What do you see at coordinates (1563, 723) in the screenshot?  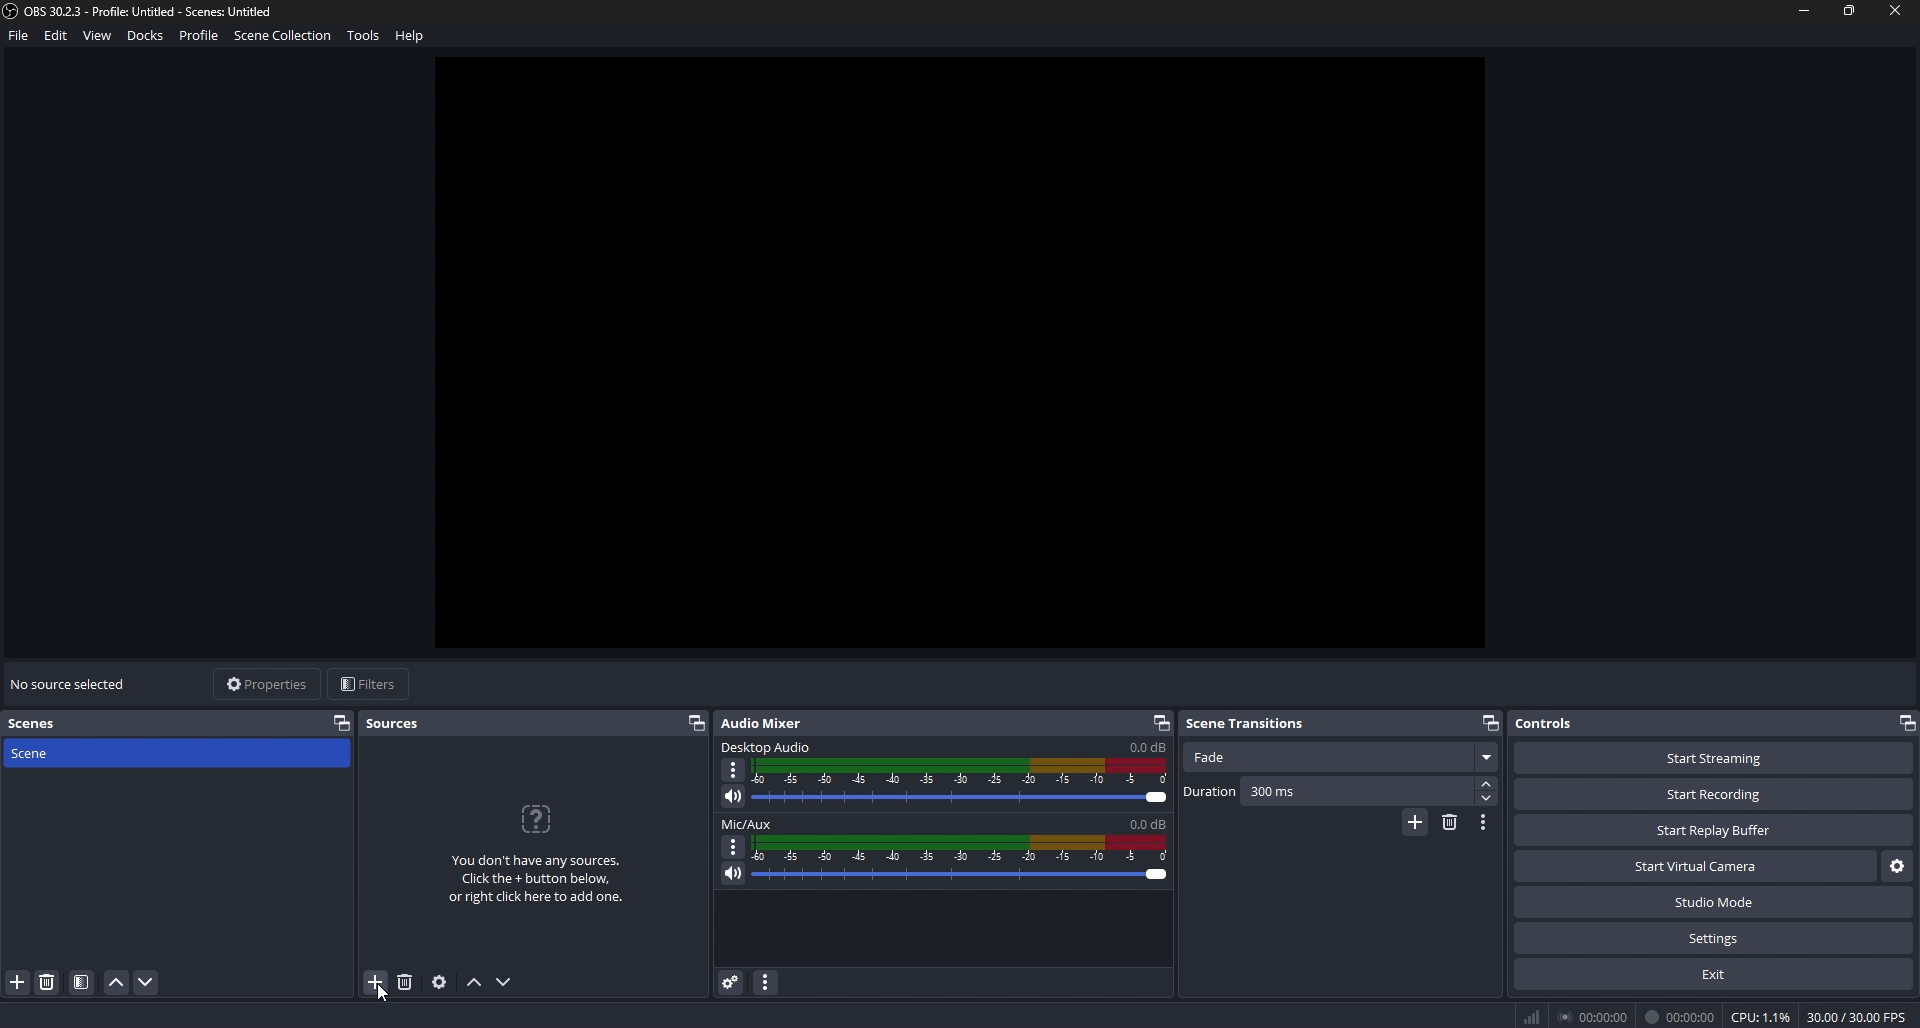 I see `controls` at bounding box center [1563, 723].